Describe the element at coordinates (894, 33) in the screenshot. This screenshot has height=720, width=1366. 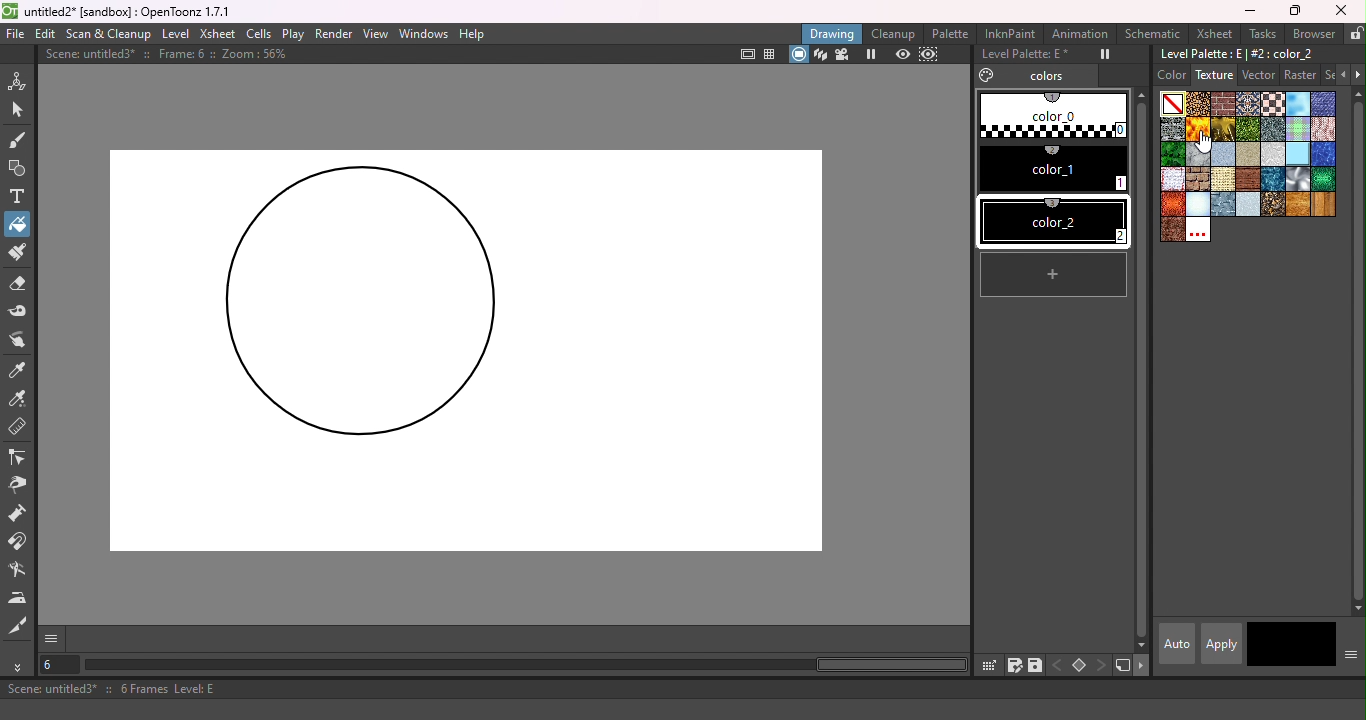
I see `Cleanup` at that location.